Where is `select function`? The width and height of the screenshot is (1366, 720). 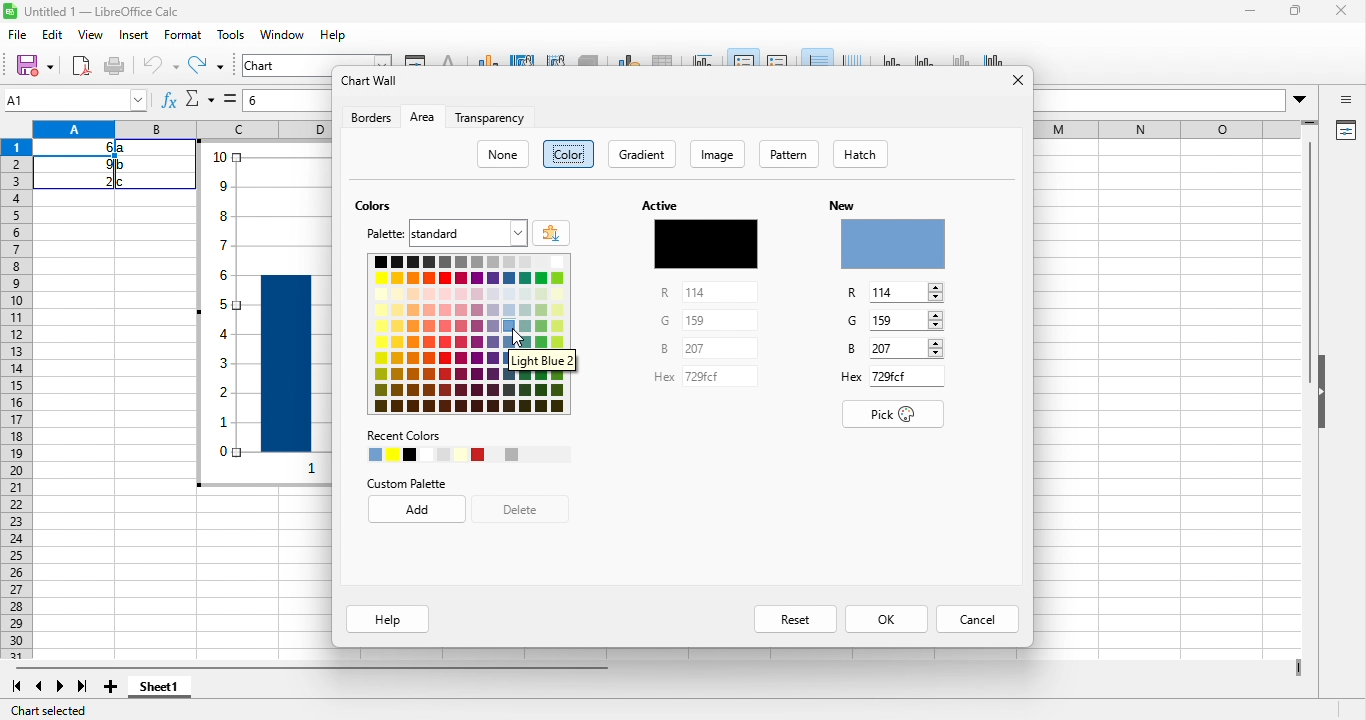
select function is located at coordinates (198, 99).